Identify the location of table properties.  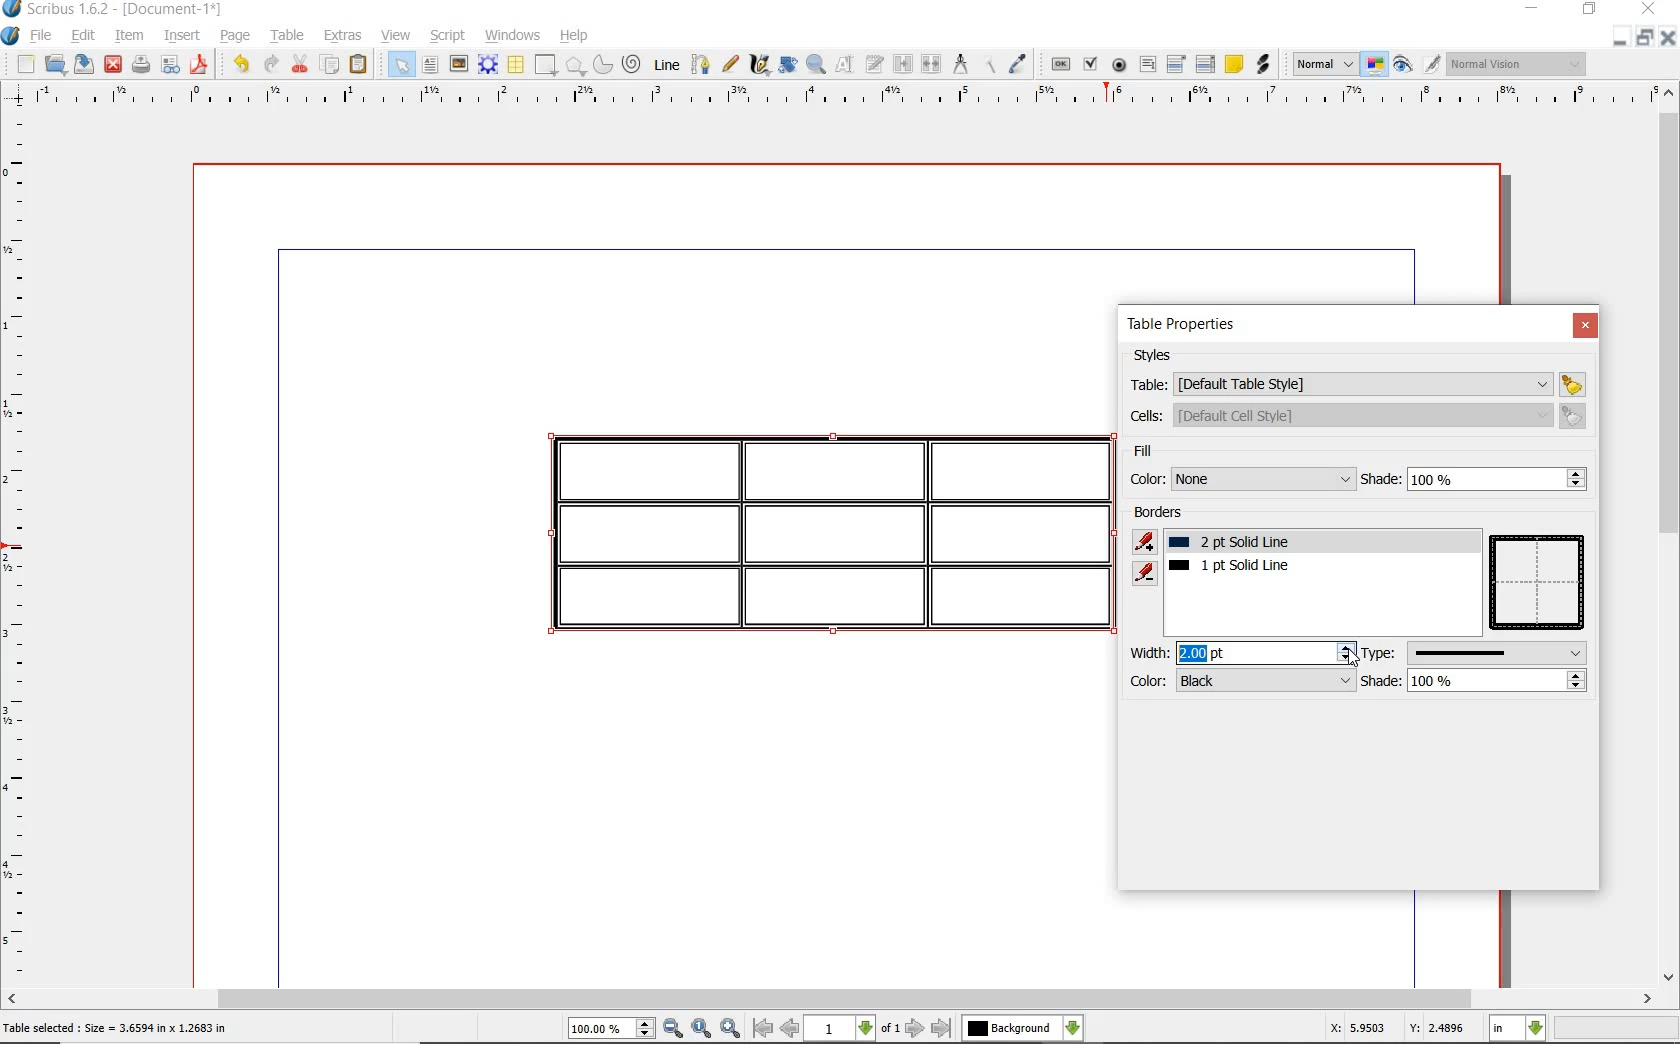
(1183, 327).